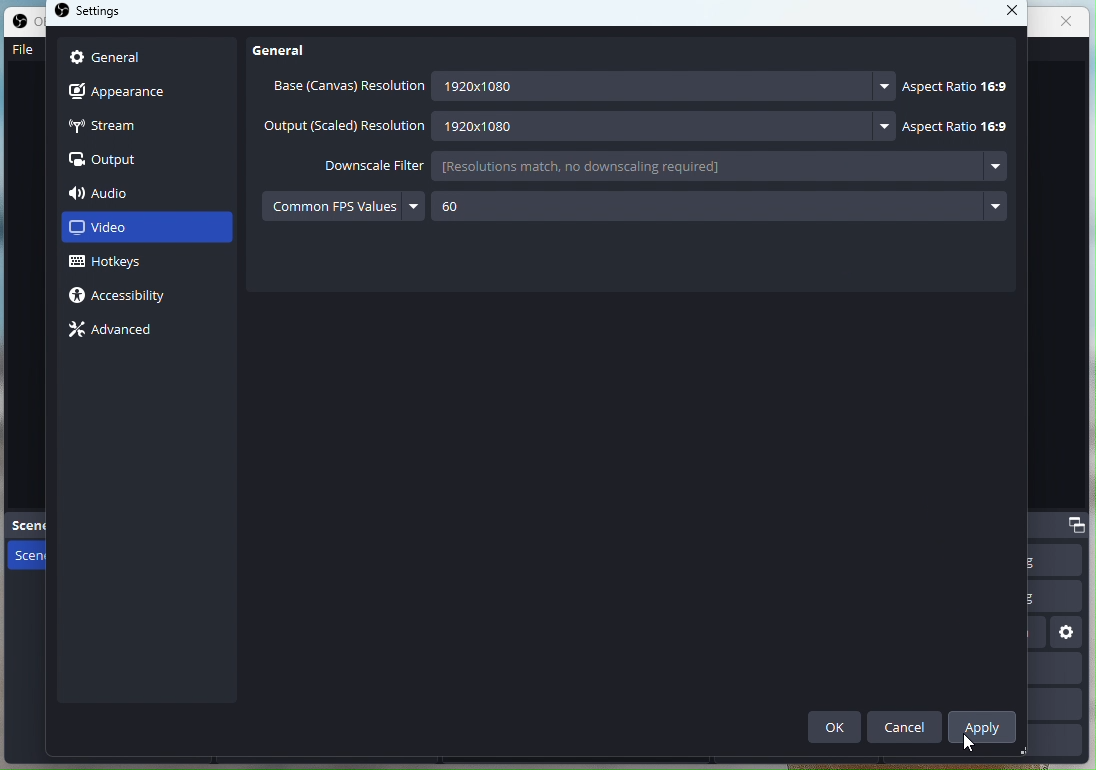 The width and height of the screenshot is (1096, 770). I want to click on Aspect ratio 16:9, so click(958, 85).